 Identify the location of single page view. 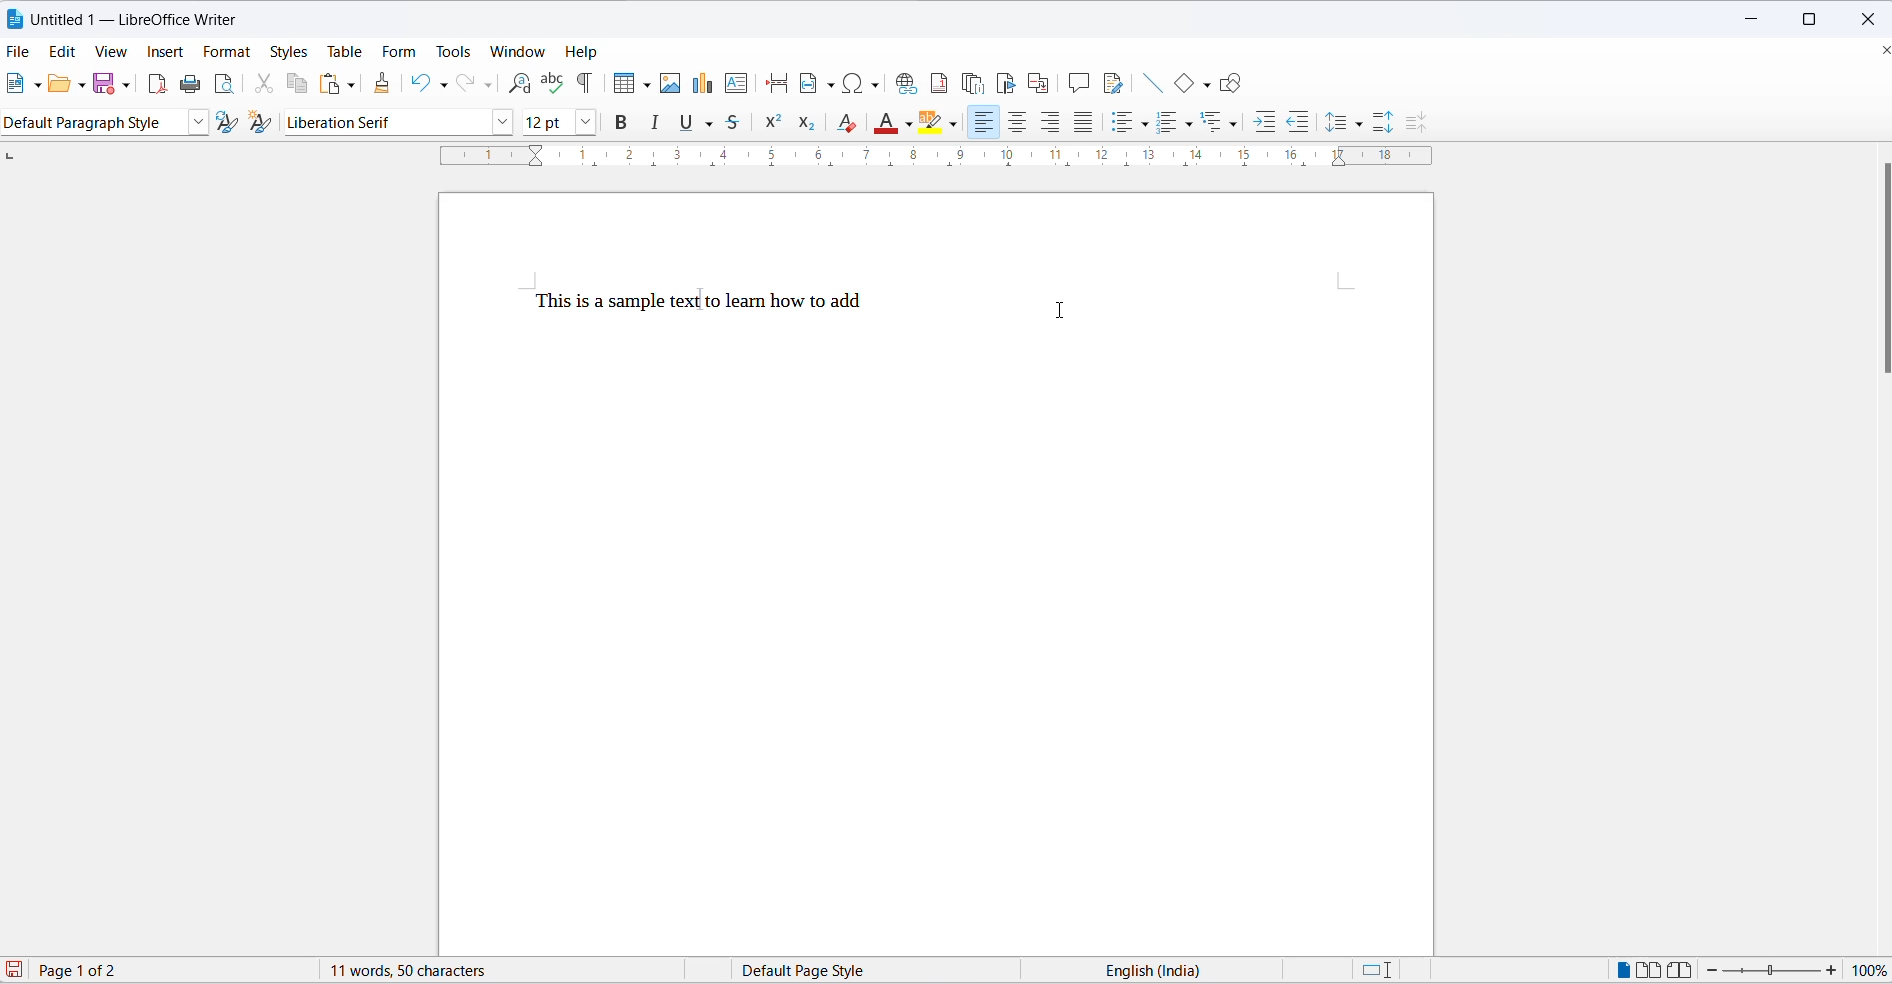
(1619, 969).